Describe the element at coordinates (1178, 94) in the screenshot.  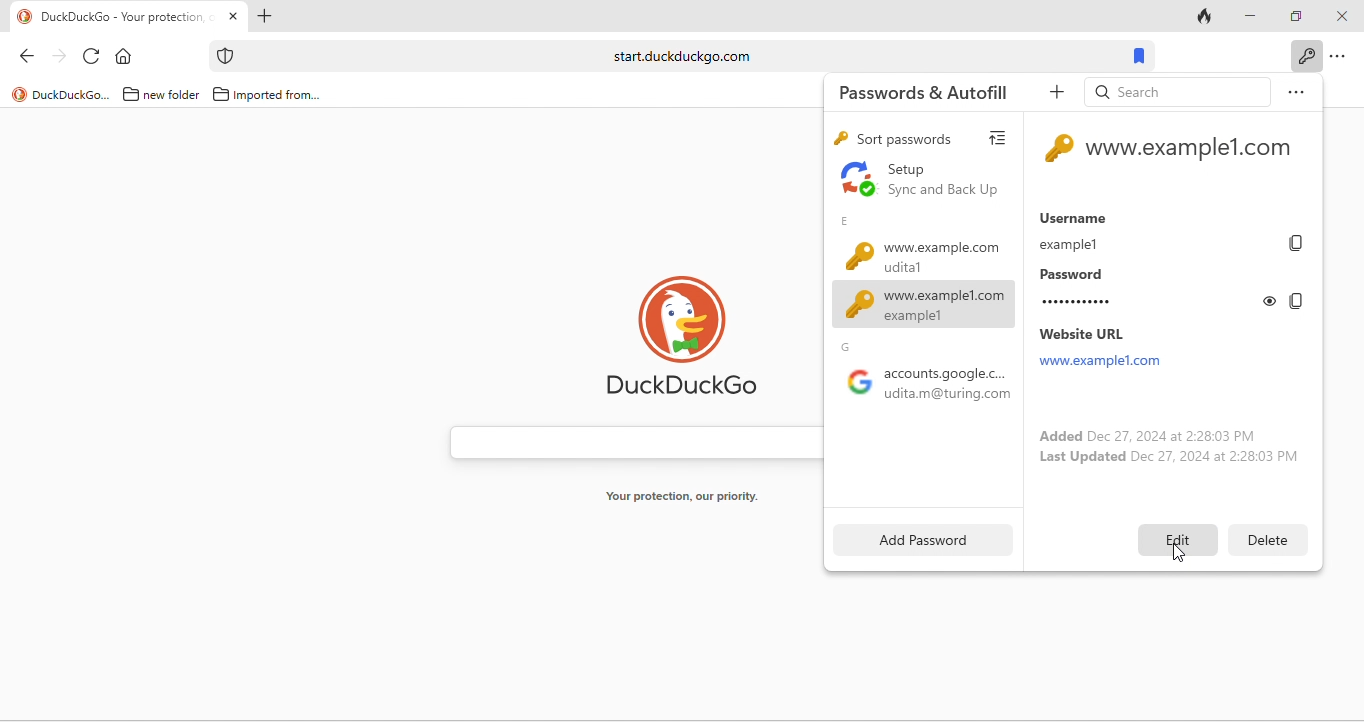
I see `search` at that location.